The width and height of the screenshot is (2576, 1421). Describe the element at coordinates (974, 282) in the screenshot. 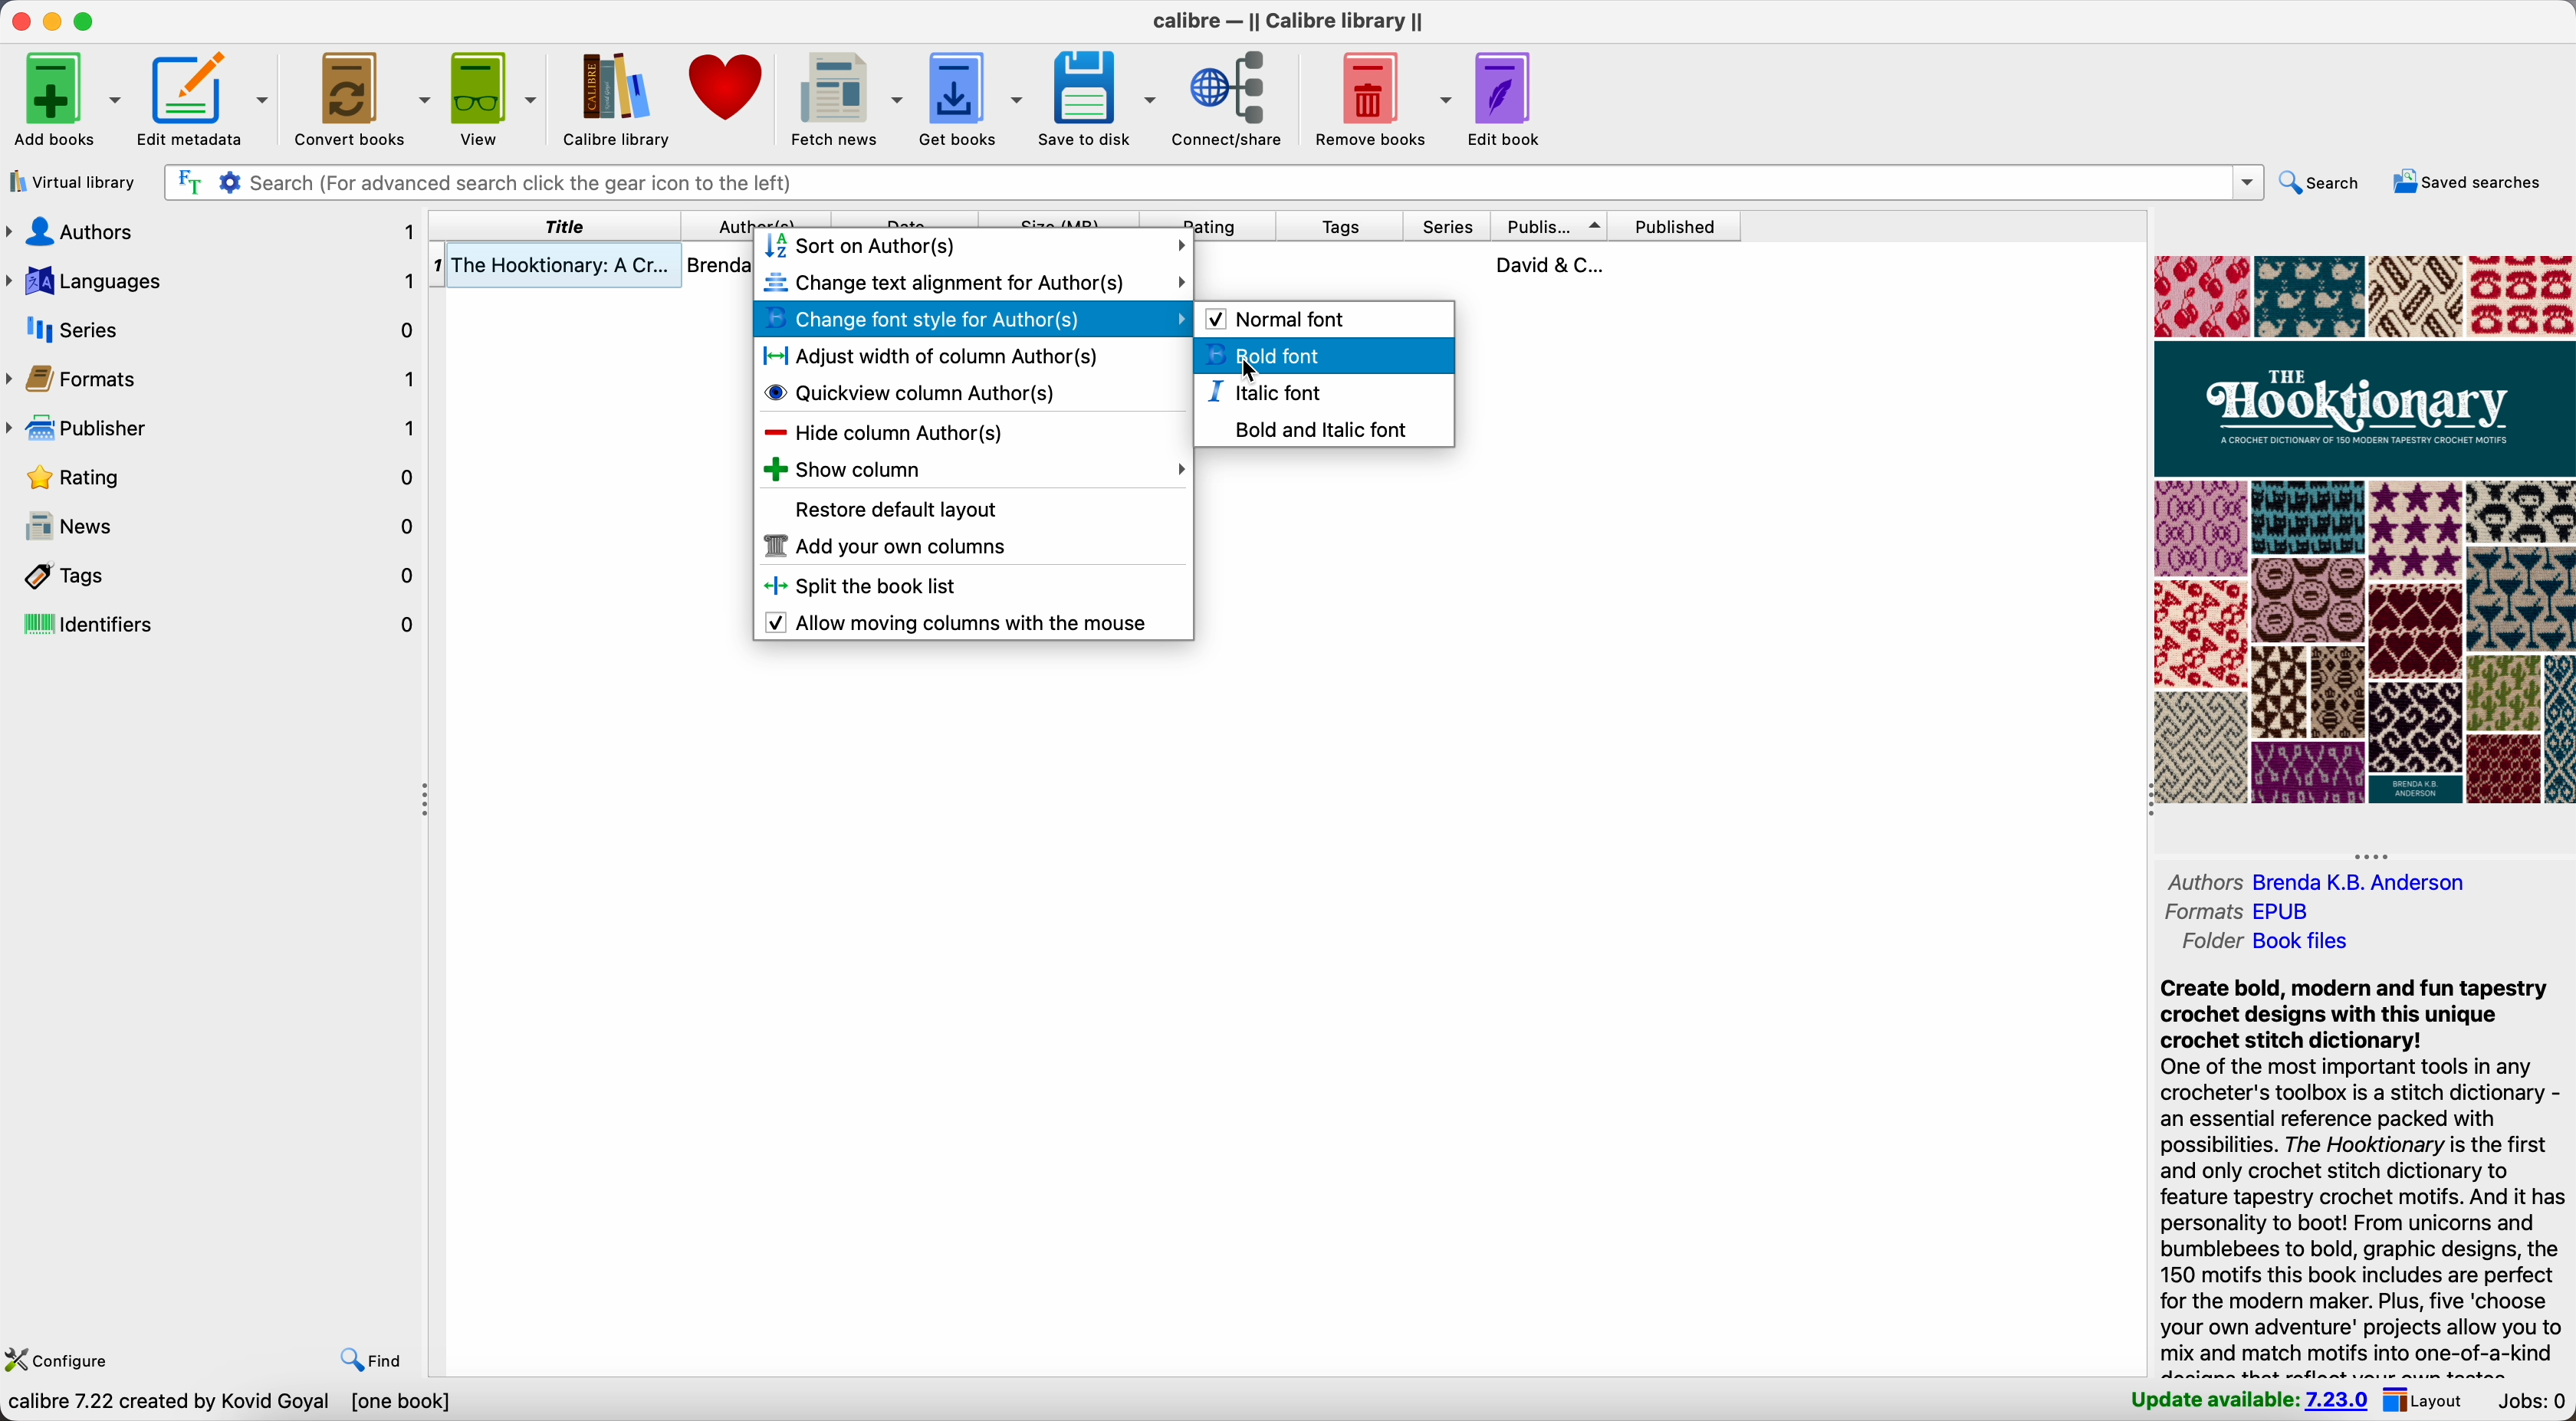

I see `change text alignment for author(s)` at that location.